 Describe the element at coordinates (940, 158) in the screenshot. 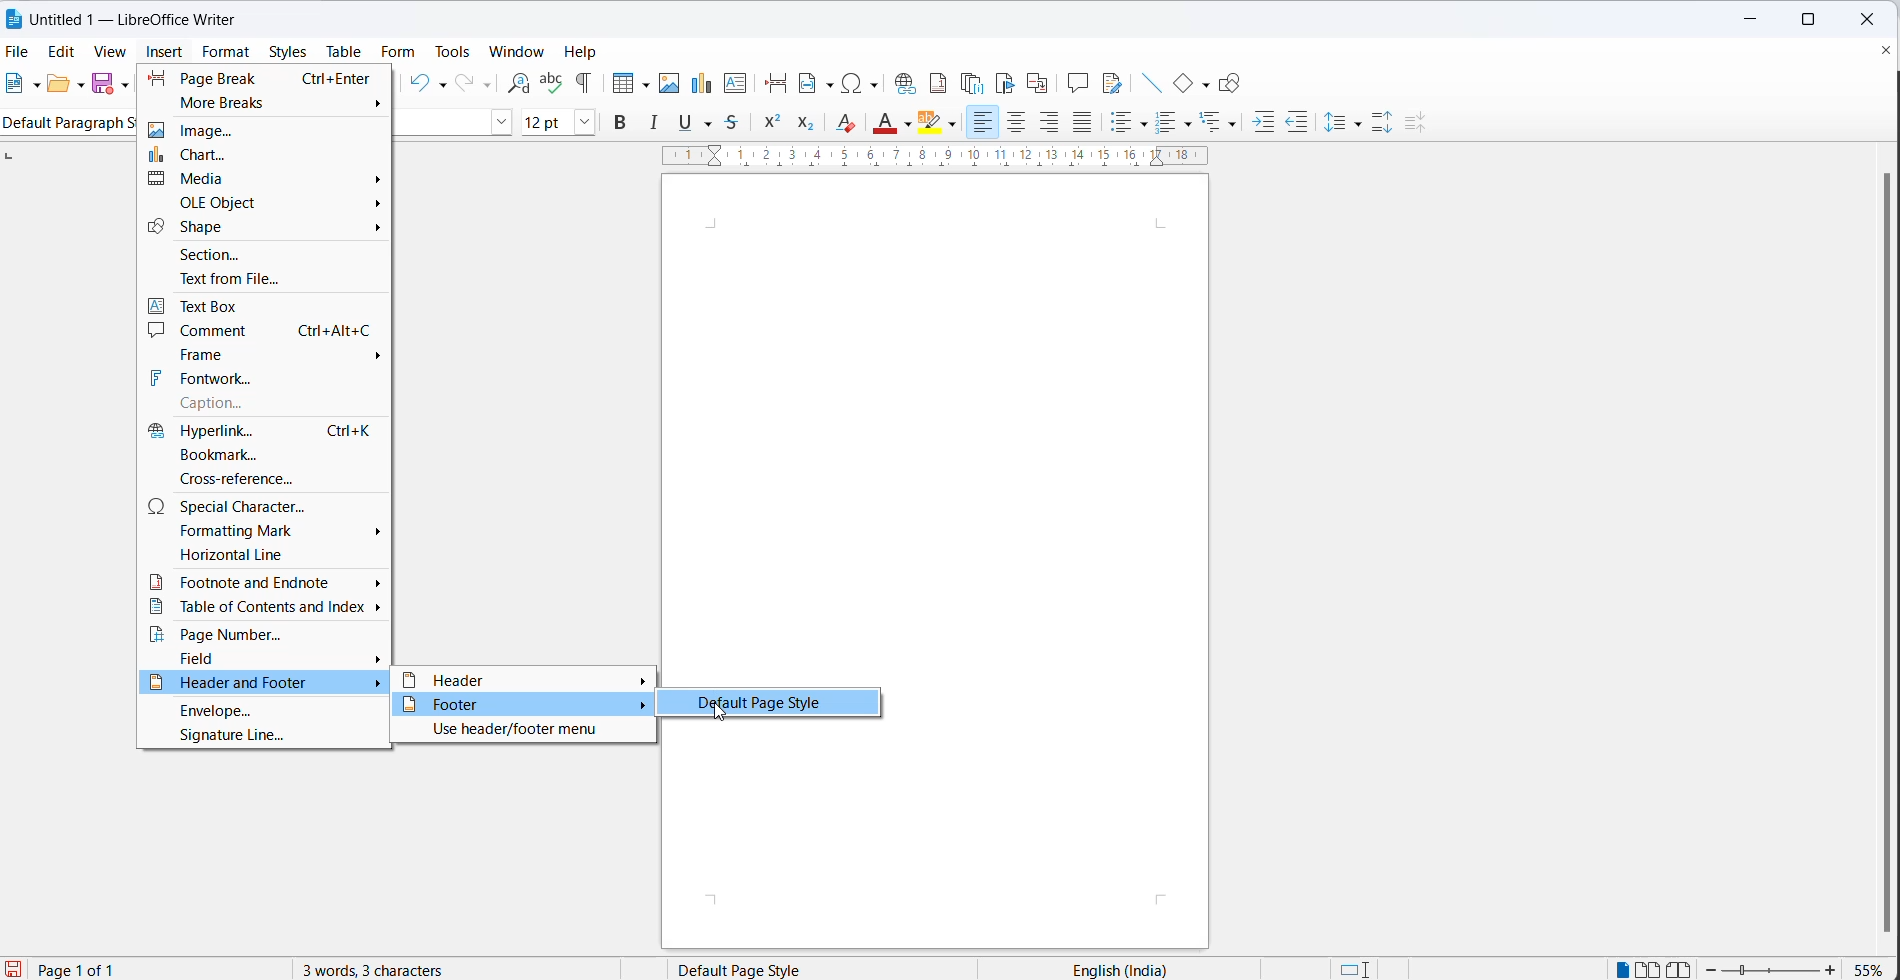

I see `scaling` at that location.